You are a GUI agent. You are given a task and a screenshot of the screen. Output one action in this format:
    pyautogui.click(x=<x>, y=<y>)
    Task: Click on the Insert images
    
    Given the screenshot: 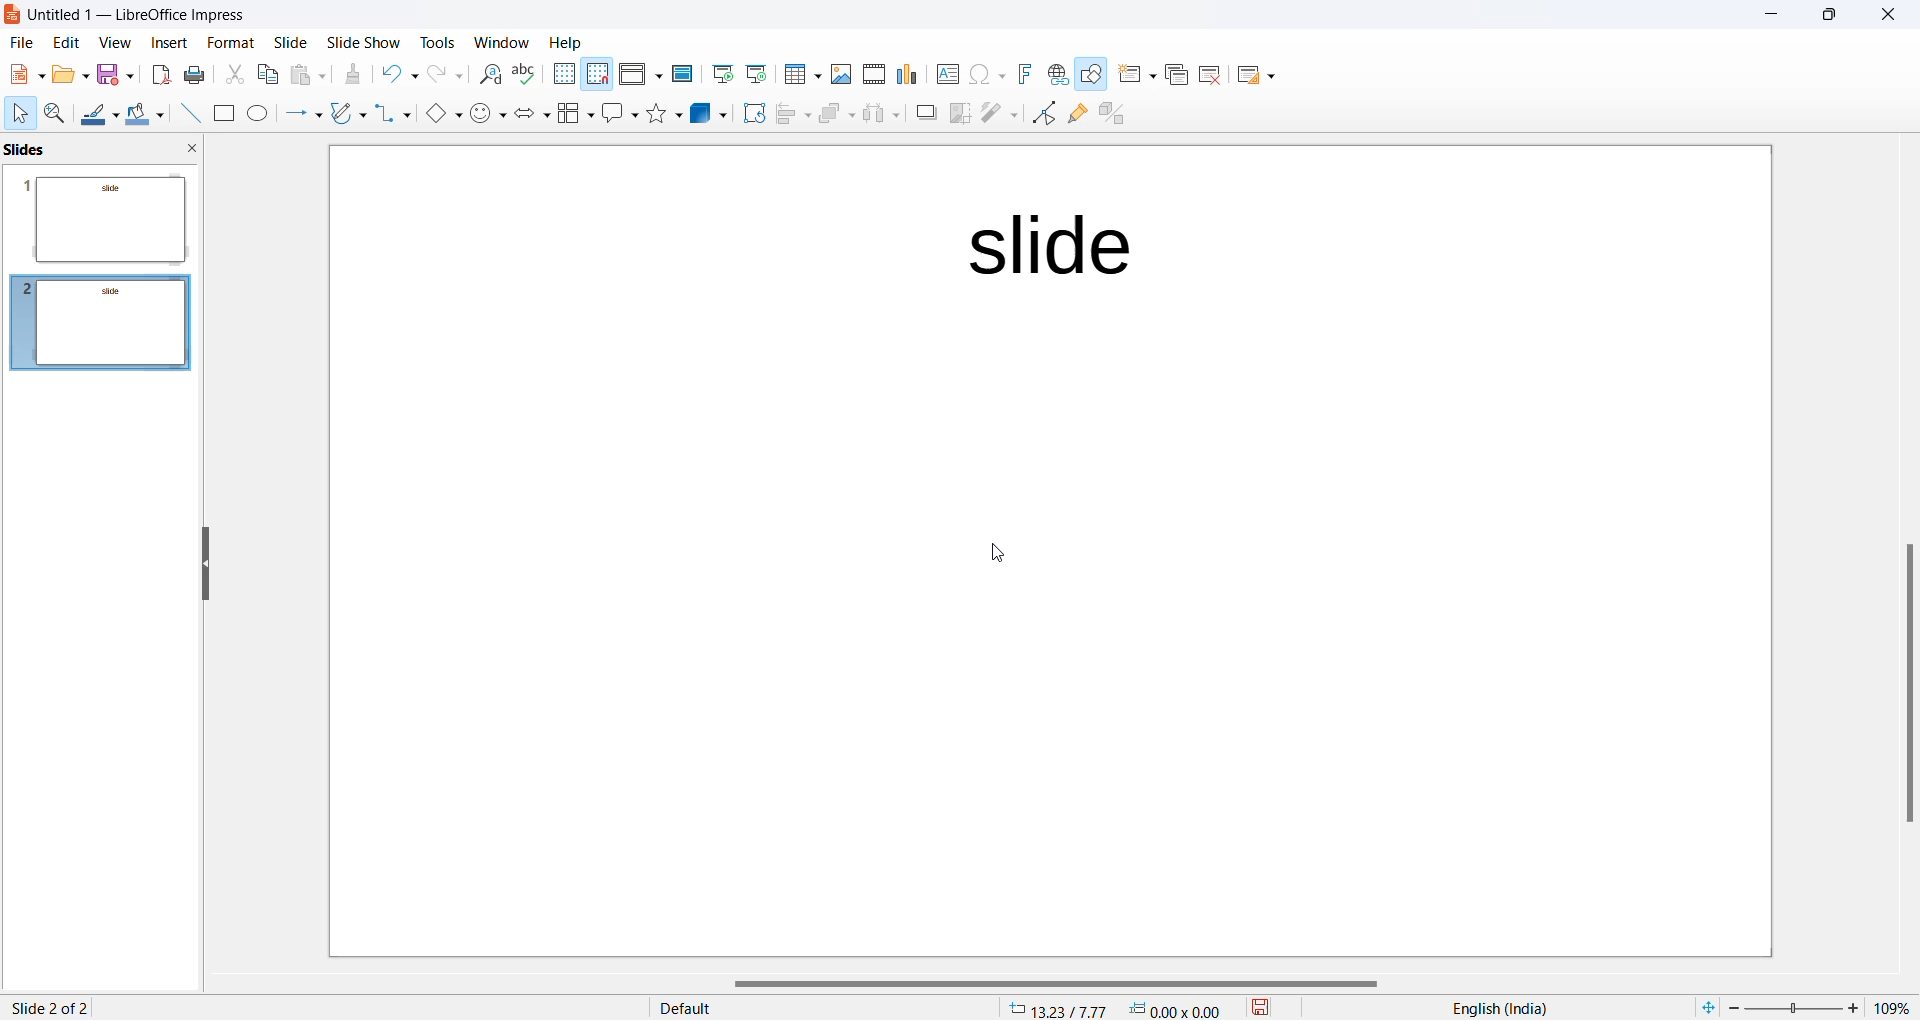 What is the action you would take?
    pyautogui.click(x=838, y=72)
    